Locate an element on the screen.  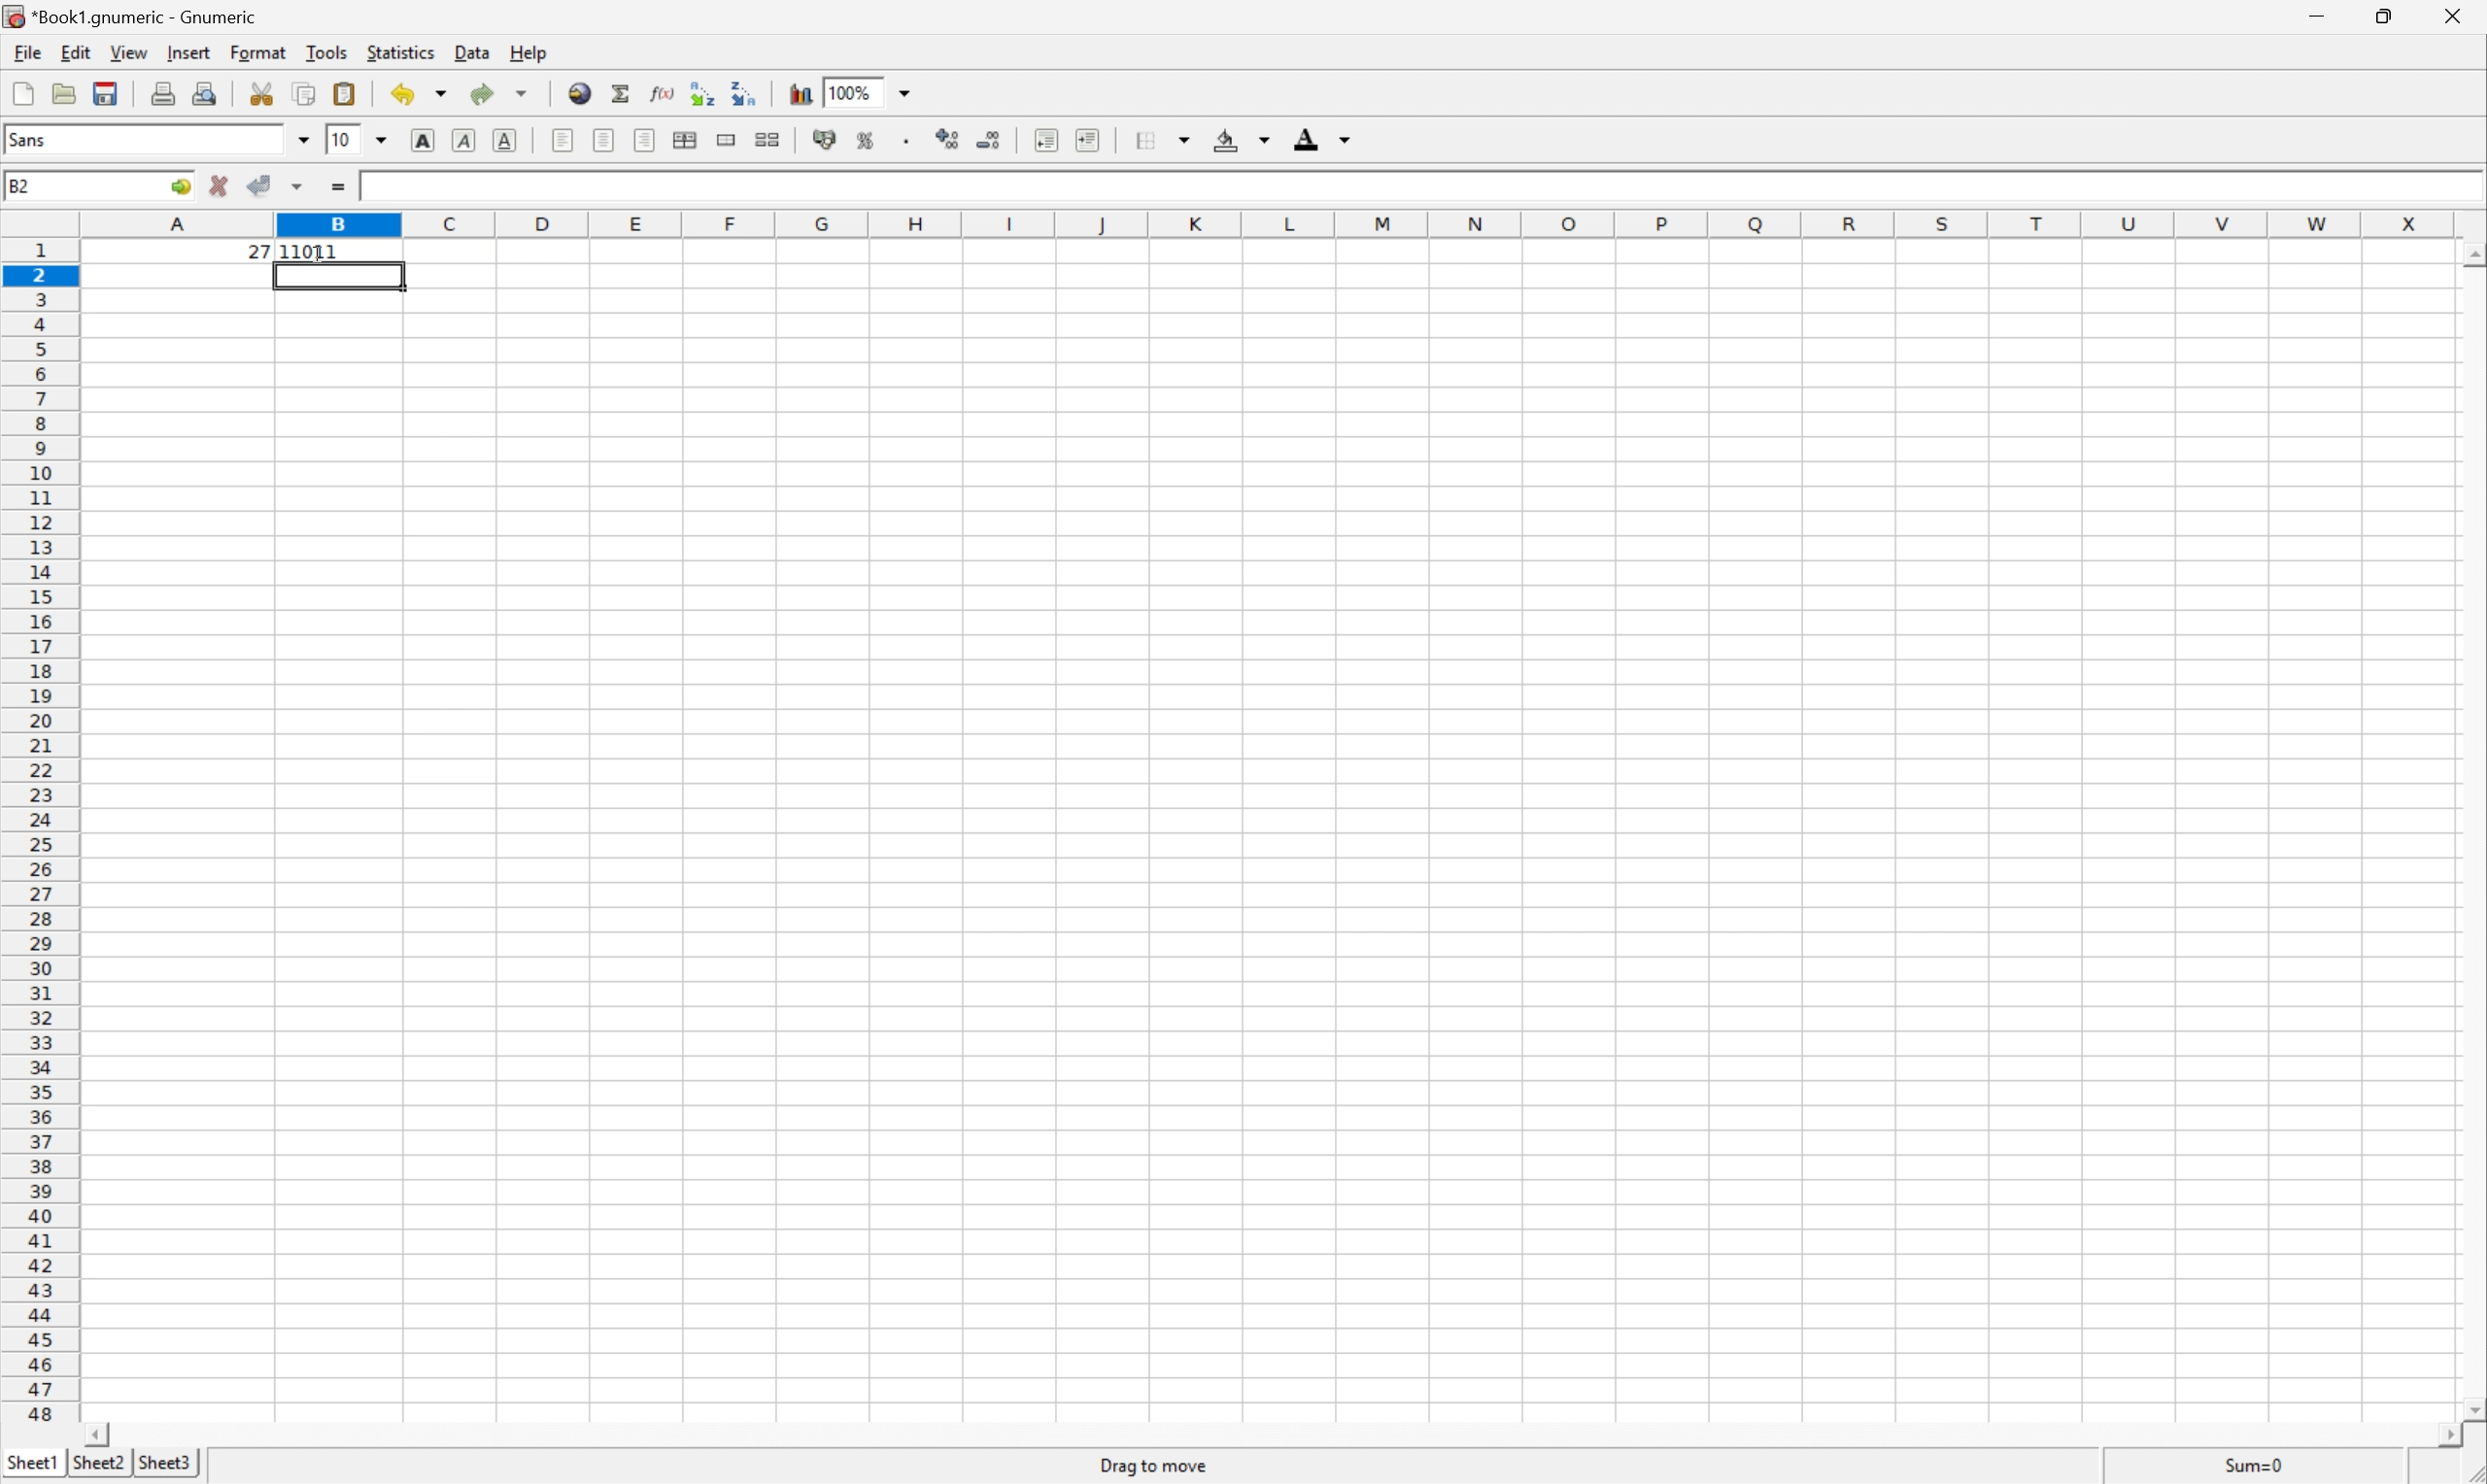
Print current file is located at coordinates (167, 91).